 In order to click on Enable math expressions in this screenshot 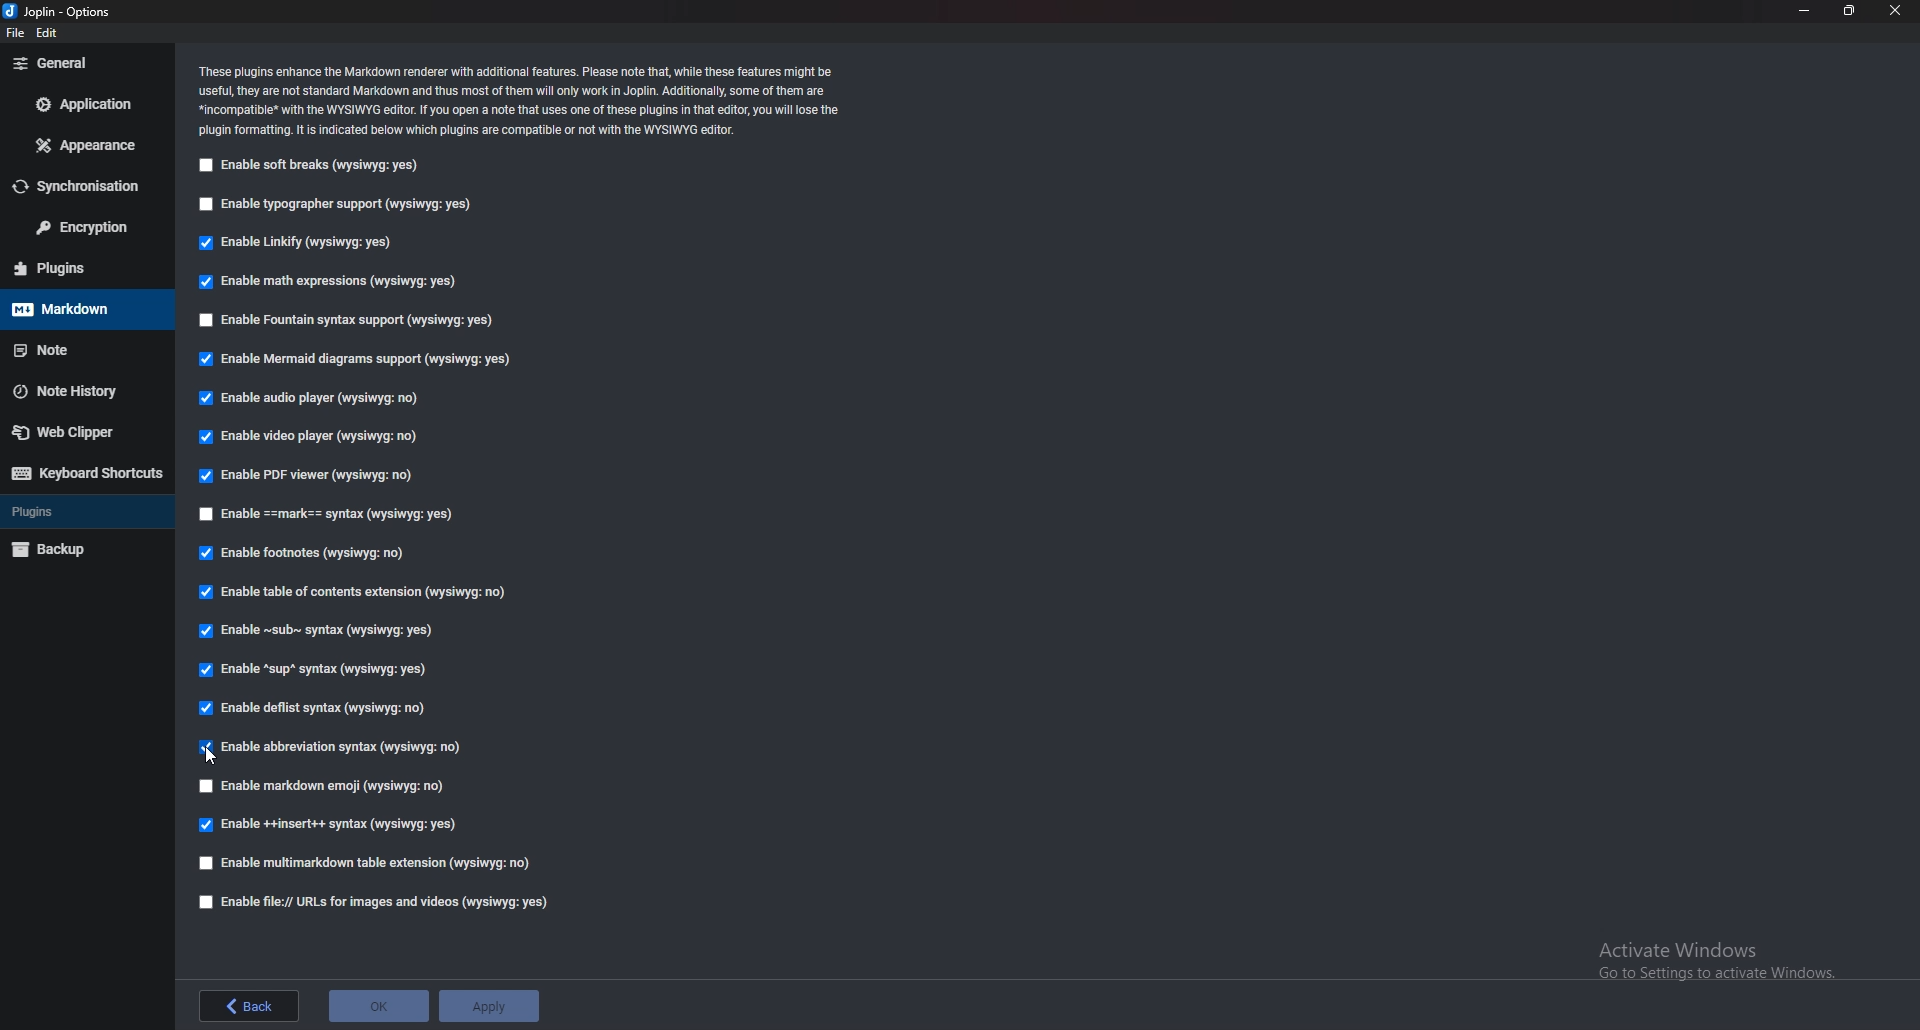, I will do `click(325, 282)`.